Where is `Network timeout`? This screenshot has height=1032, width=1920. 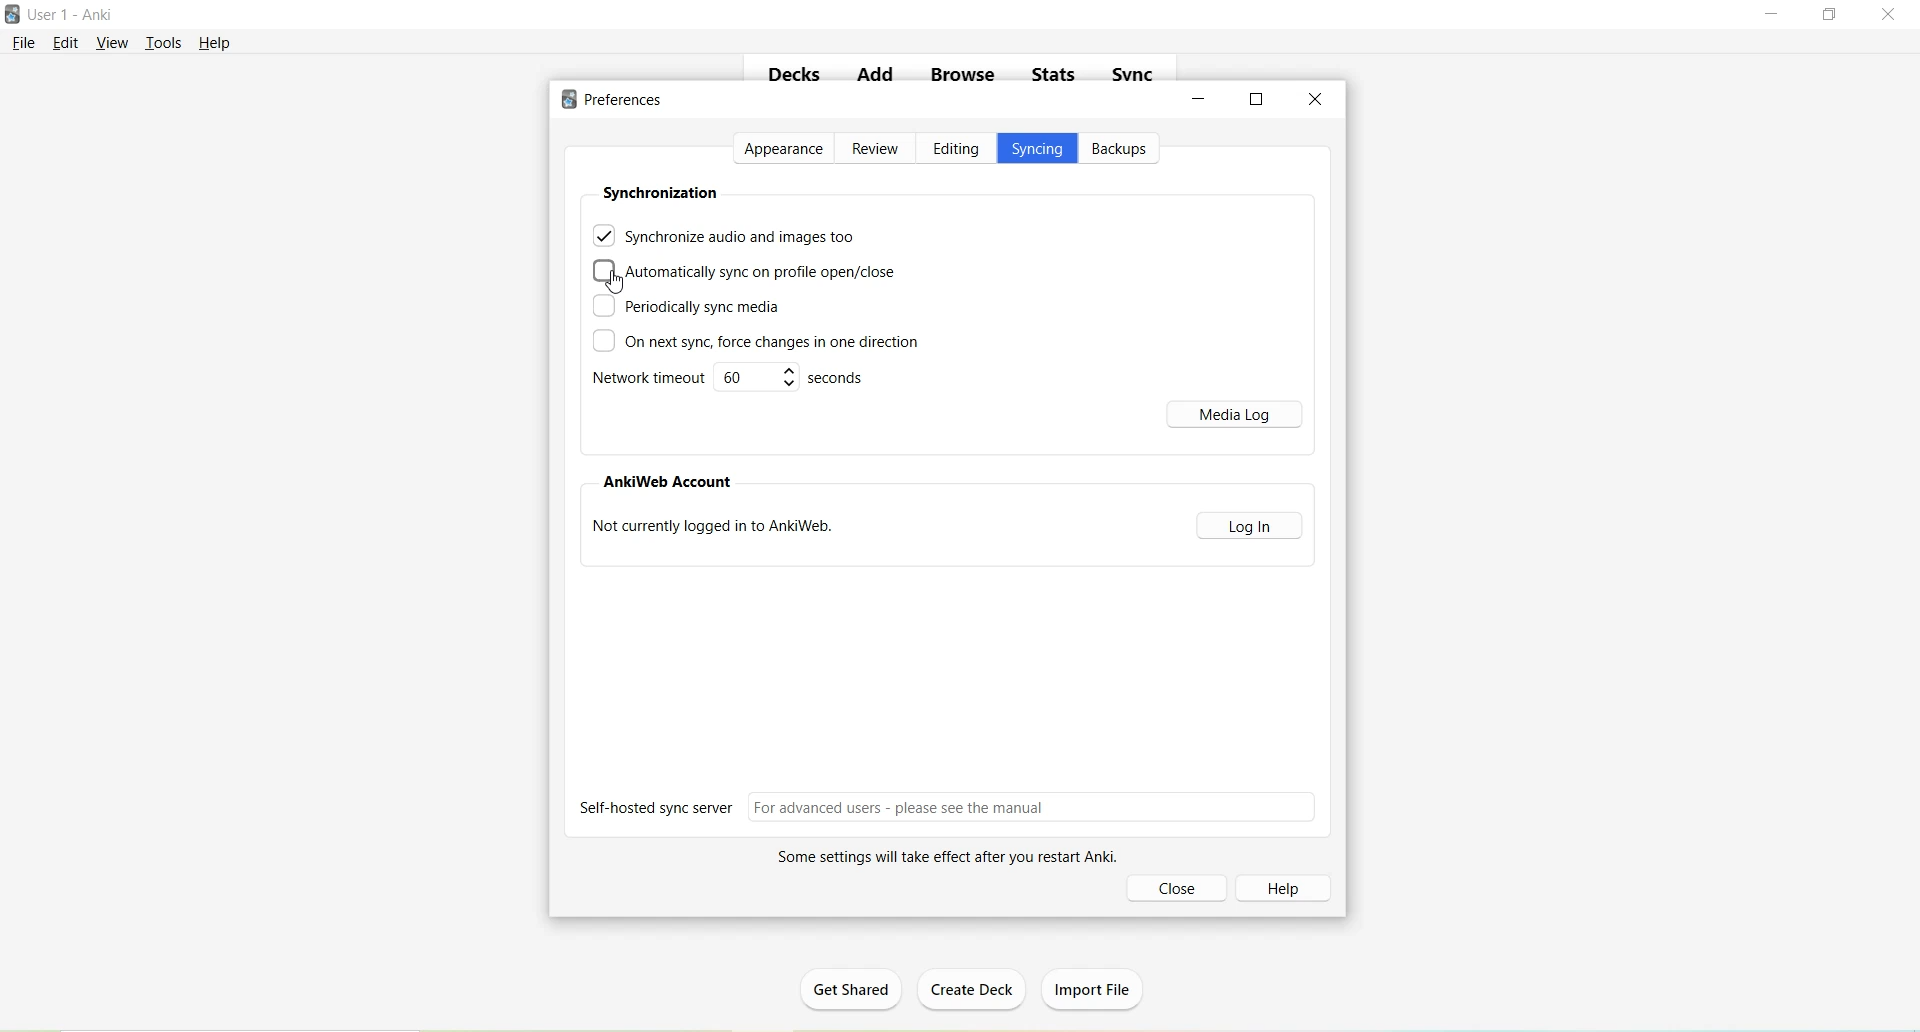
Network timeout is located at coordinates (732, 380).